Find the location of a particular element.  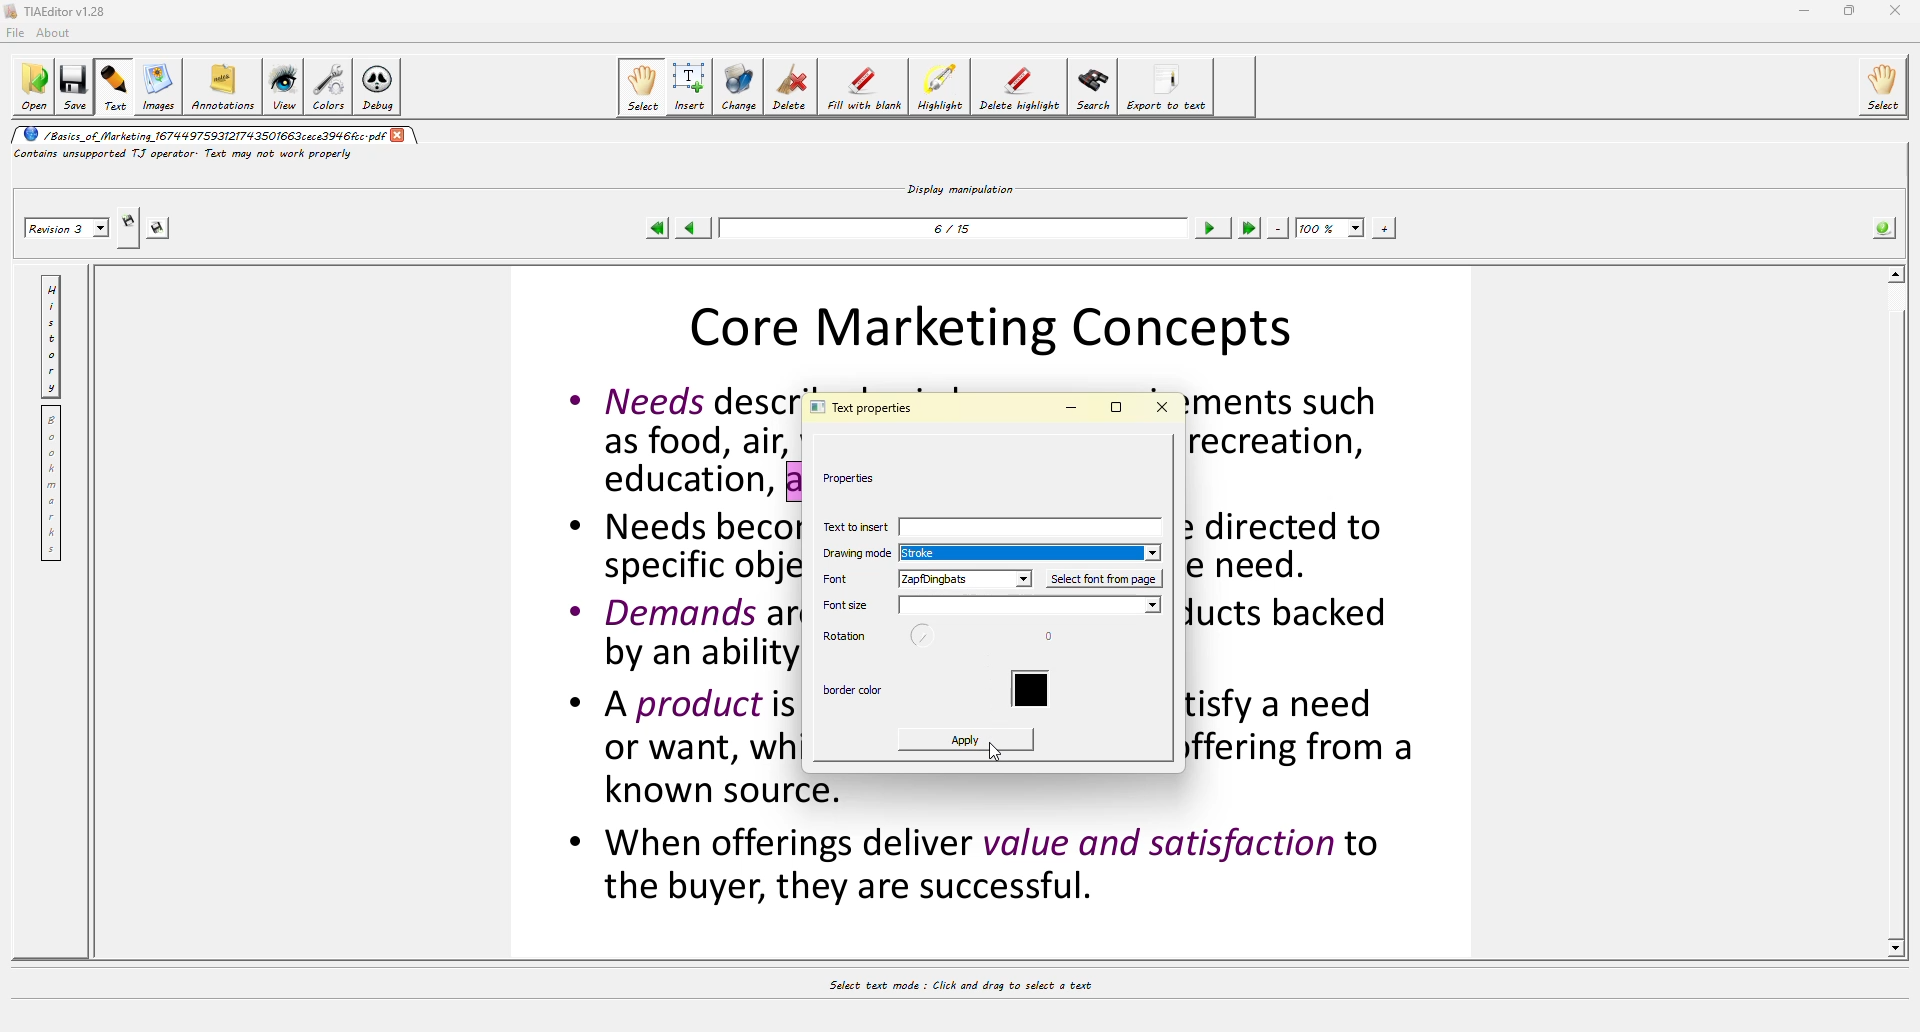

images is located at coordinates (162, 88).